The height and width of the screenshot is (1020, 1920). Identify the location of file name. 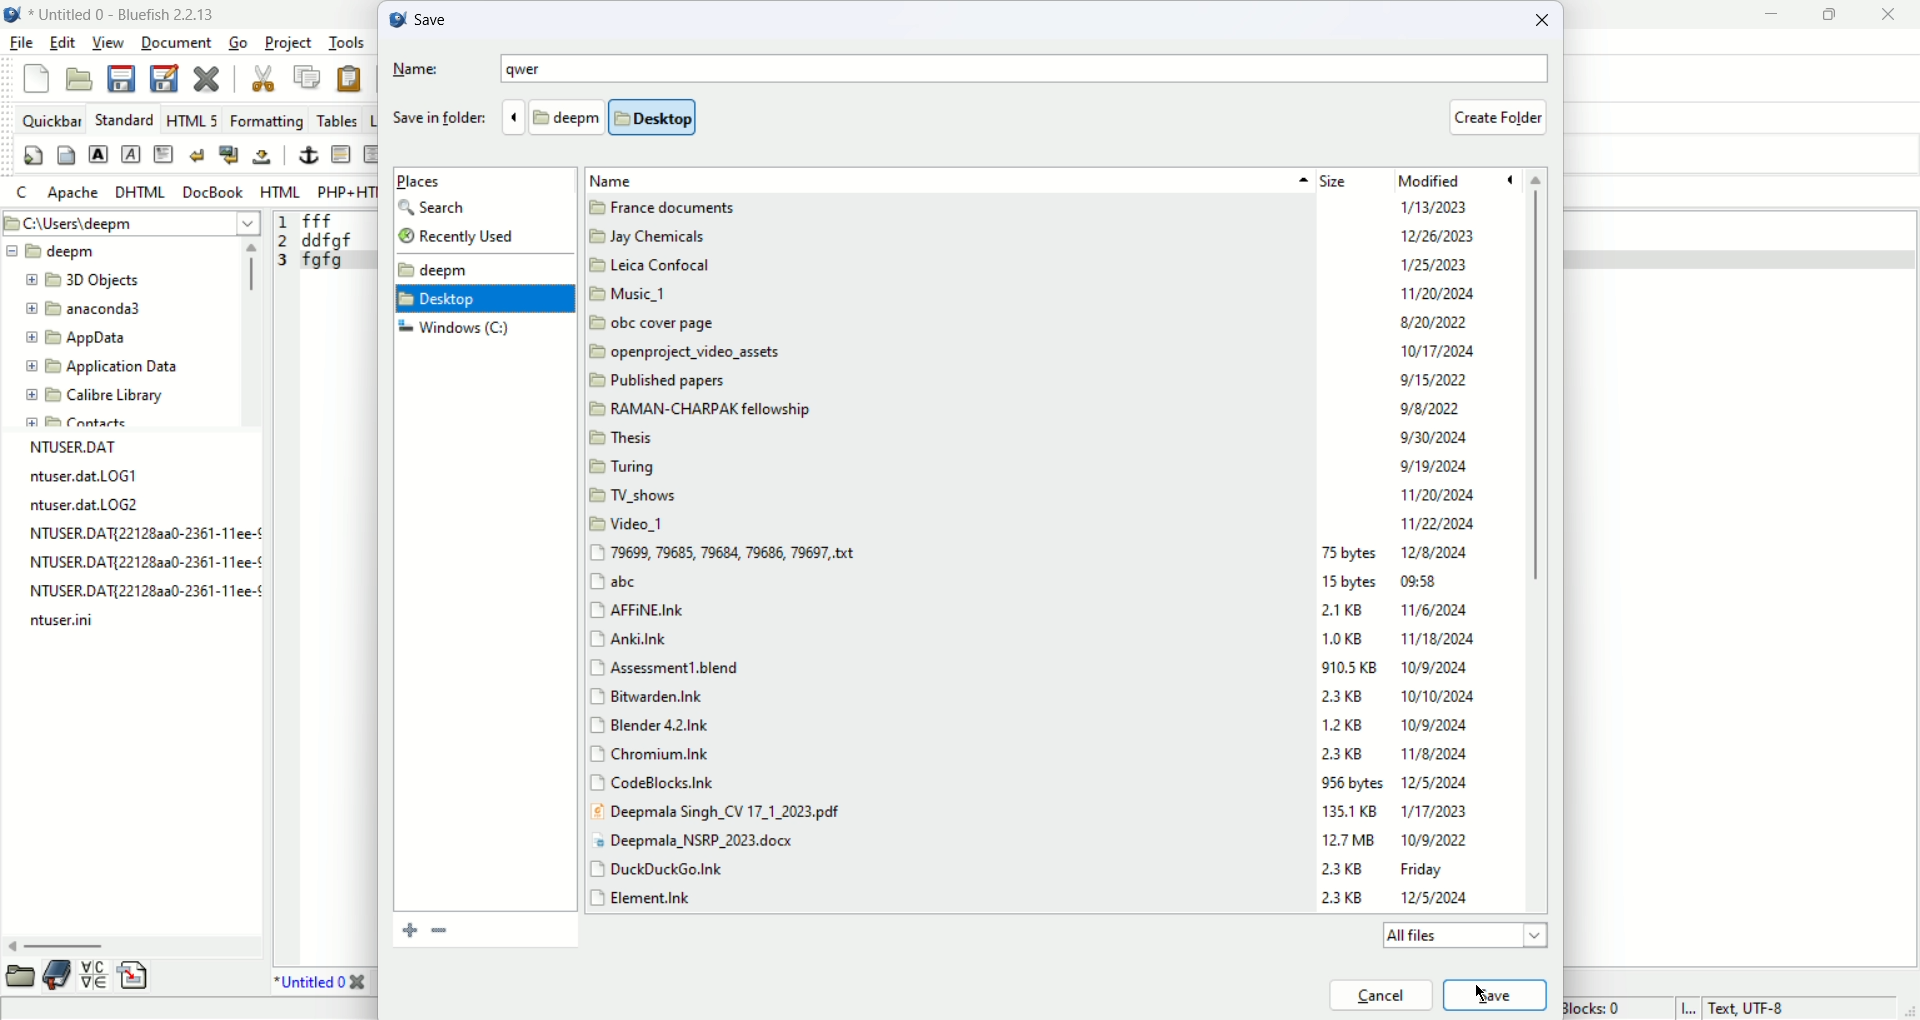
(141, 594).